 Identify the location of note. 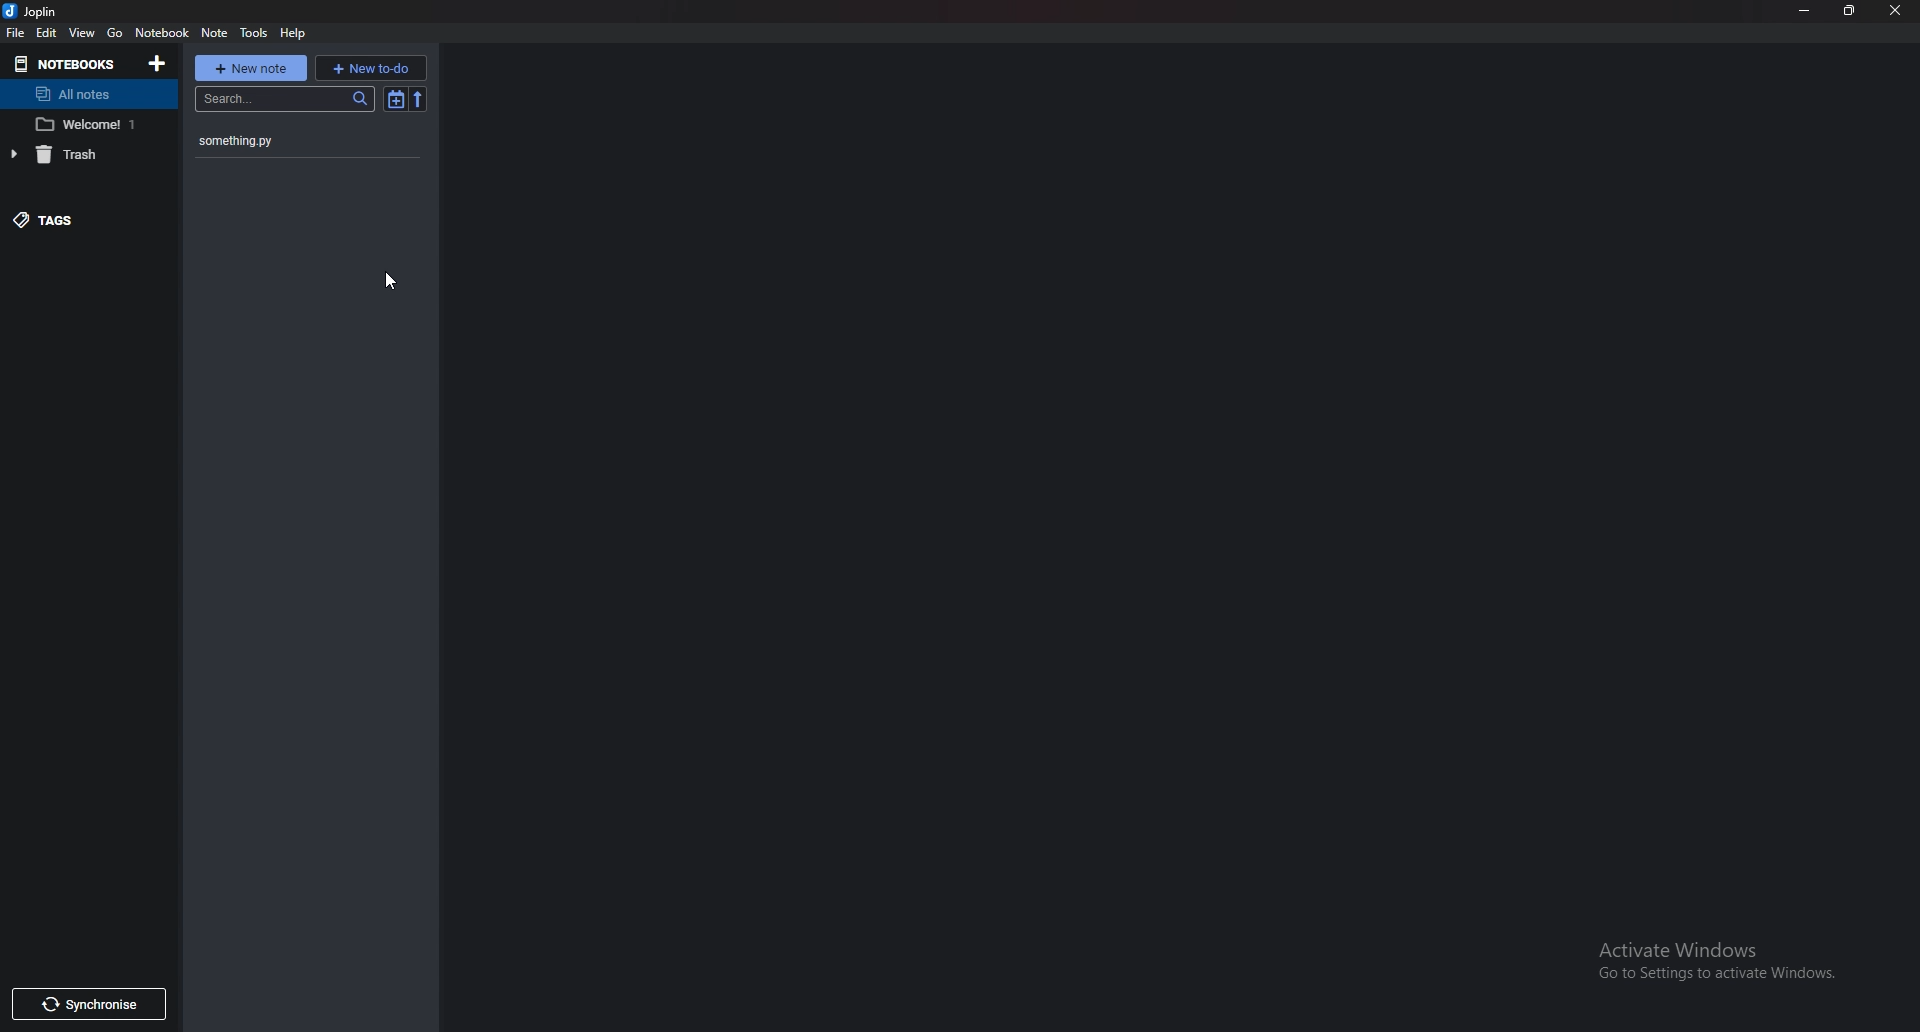
(293, 141).